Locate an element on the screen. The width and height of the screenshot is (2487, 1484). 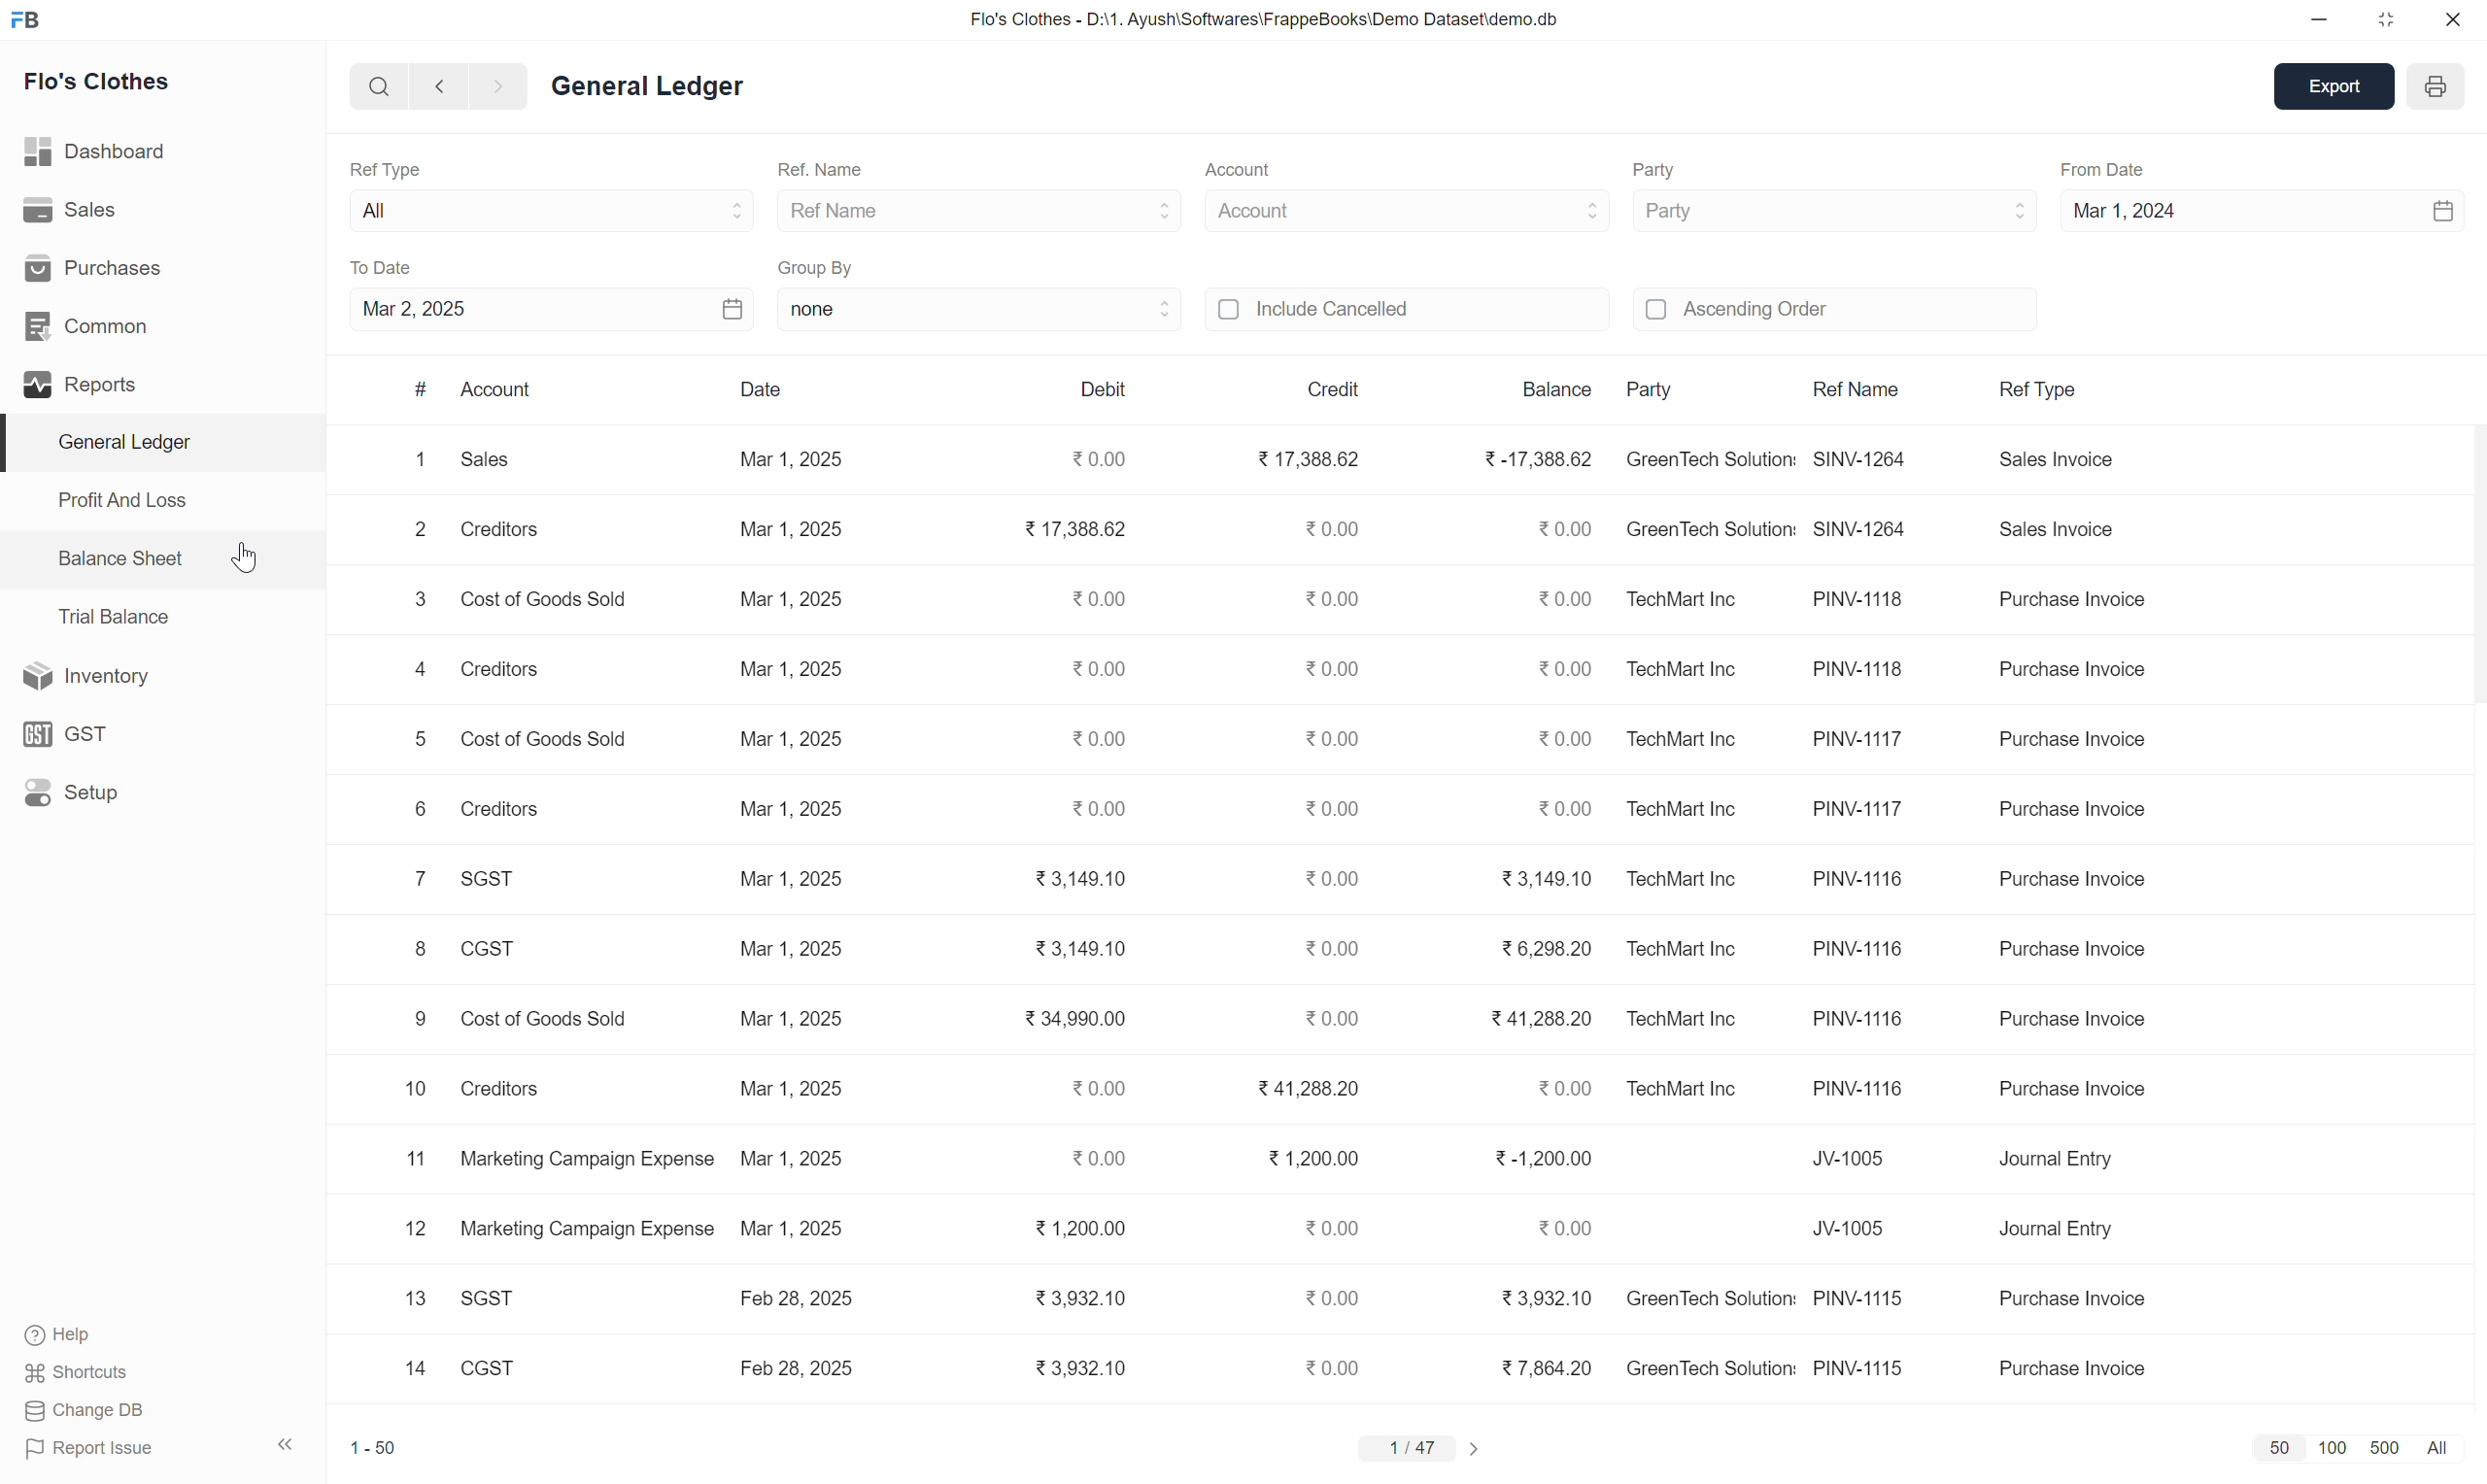
0.00 is located at coordinates (1554, 802).